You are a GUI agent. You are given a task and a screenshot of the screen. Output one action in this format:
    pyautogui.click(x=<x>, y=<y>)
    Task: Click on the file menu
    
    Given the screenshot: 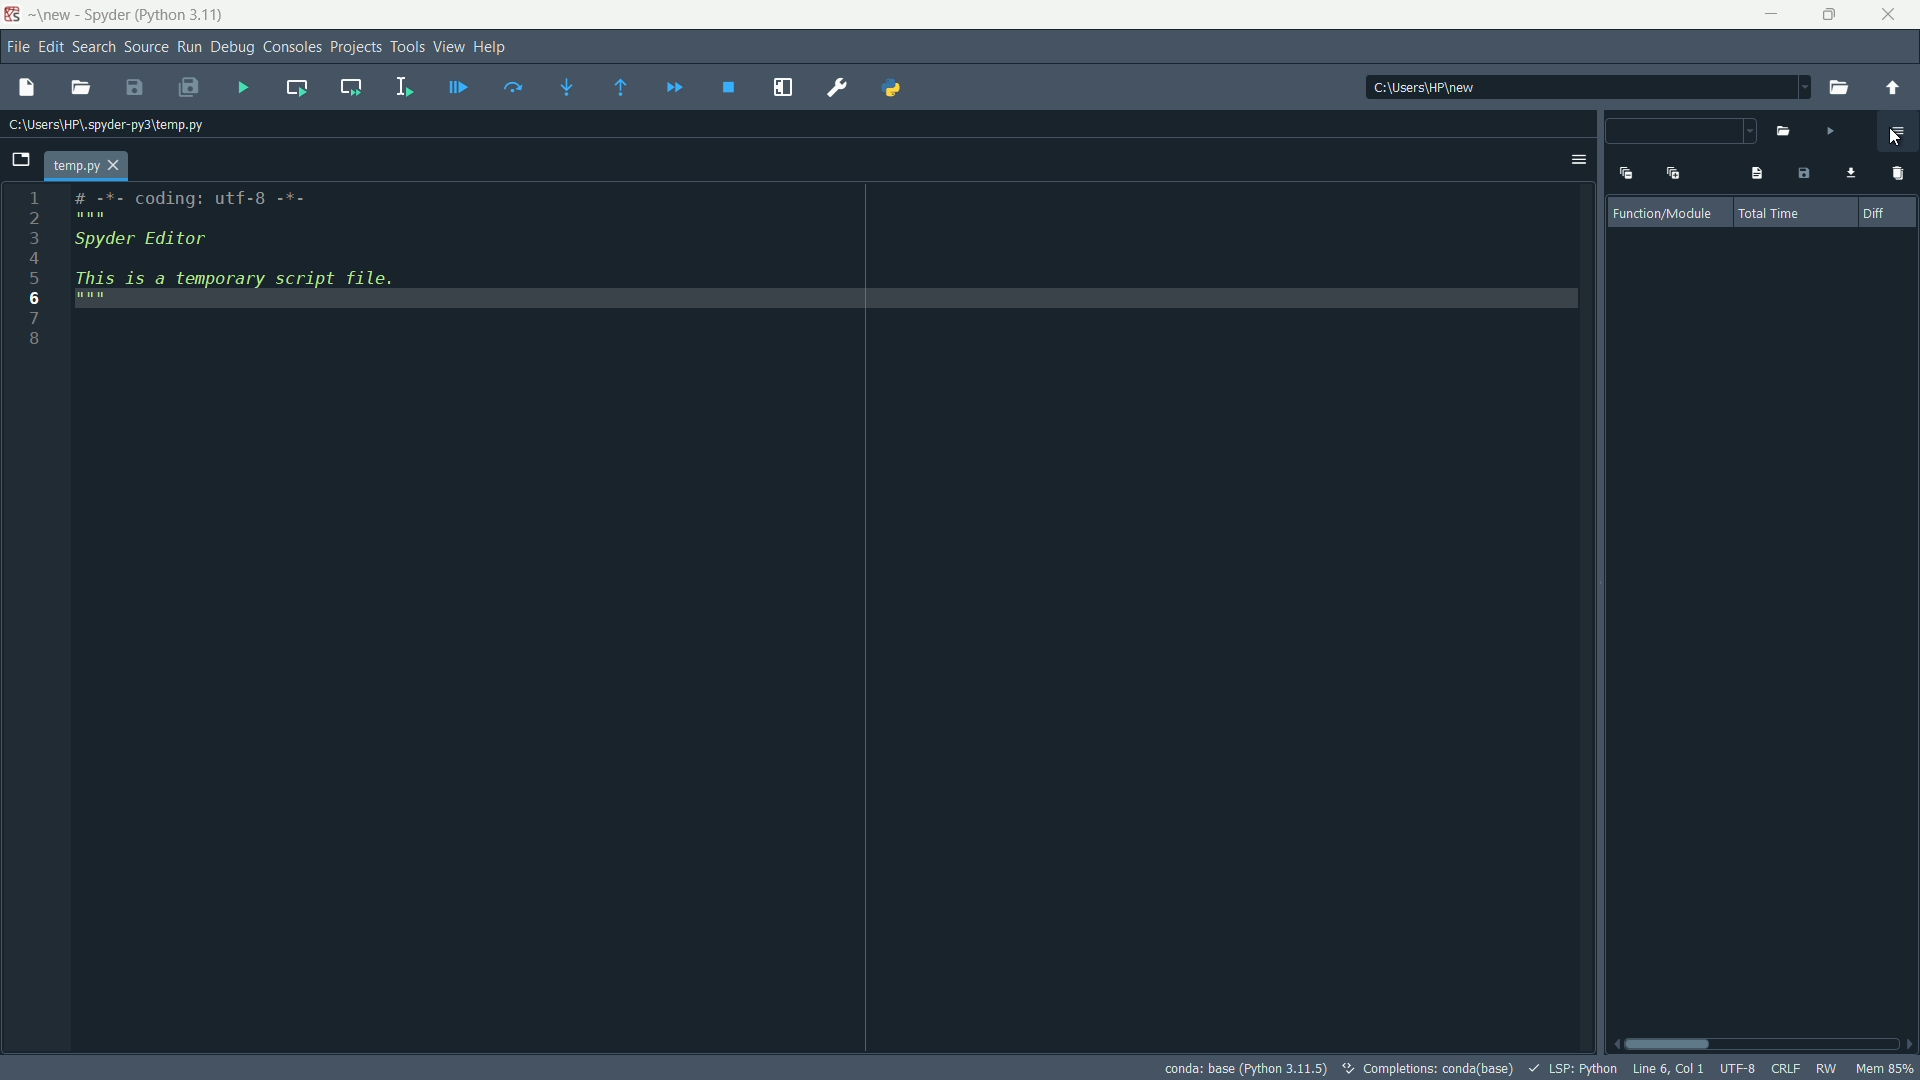 What is the action you would take?
    pyautogui.click(x=15, y=49)
    